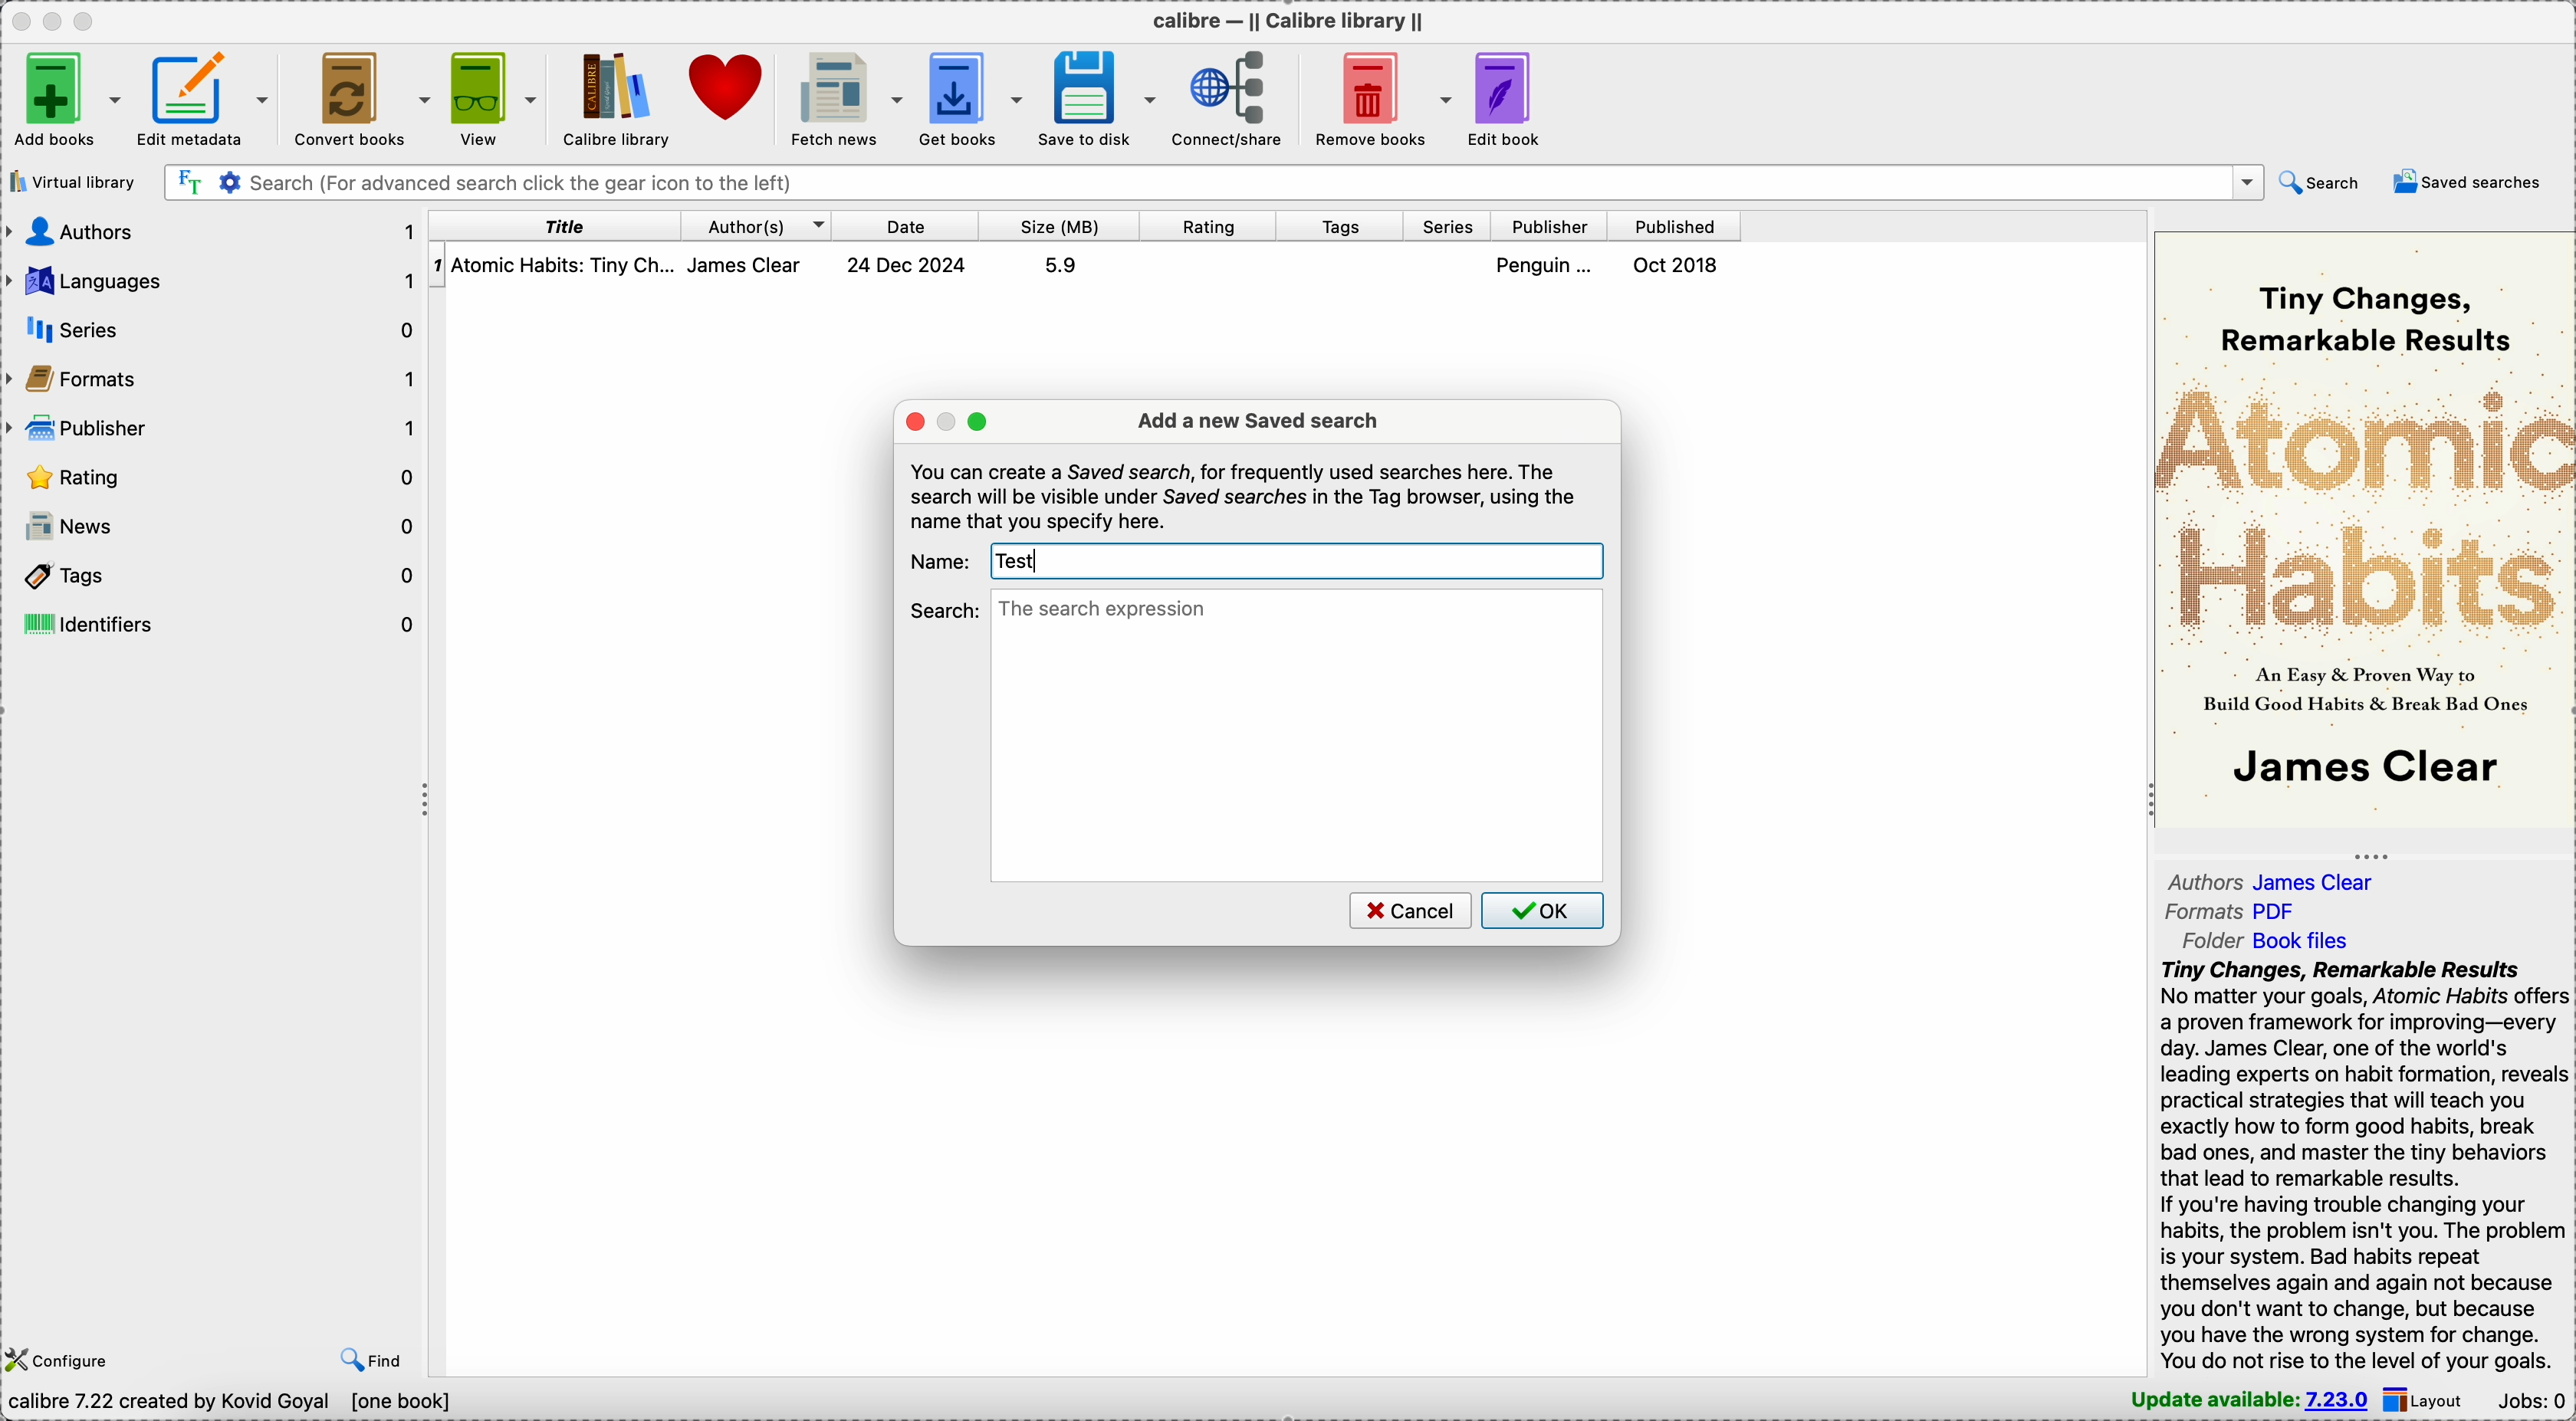  I want to click on news, so click(214, 527).